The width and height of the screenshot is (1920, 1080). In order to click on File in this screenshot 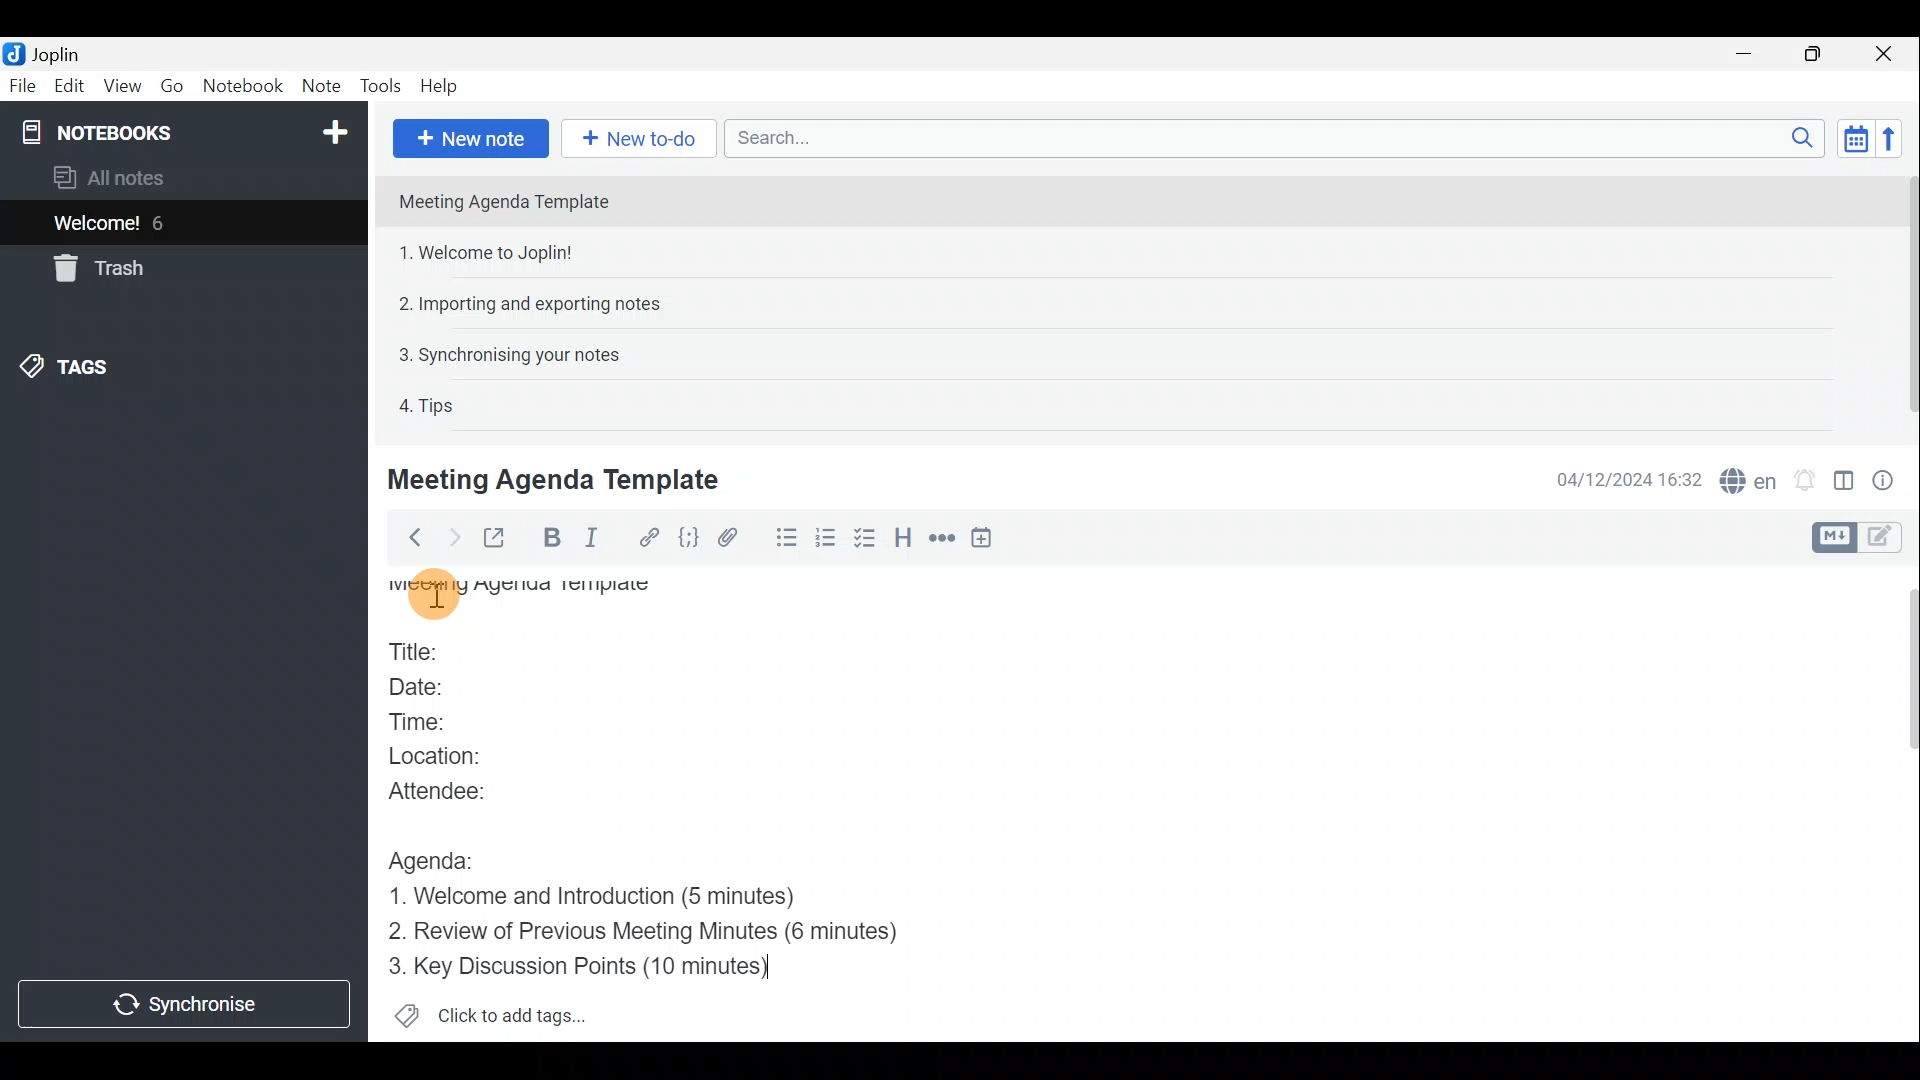, I will do `click(23, 84)`.